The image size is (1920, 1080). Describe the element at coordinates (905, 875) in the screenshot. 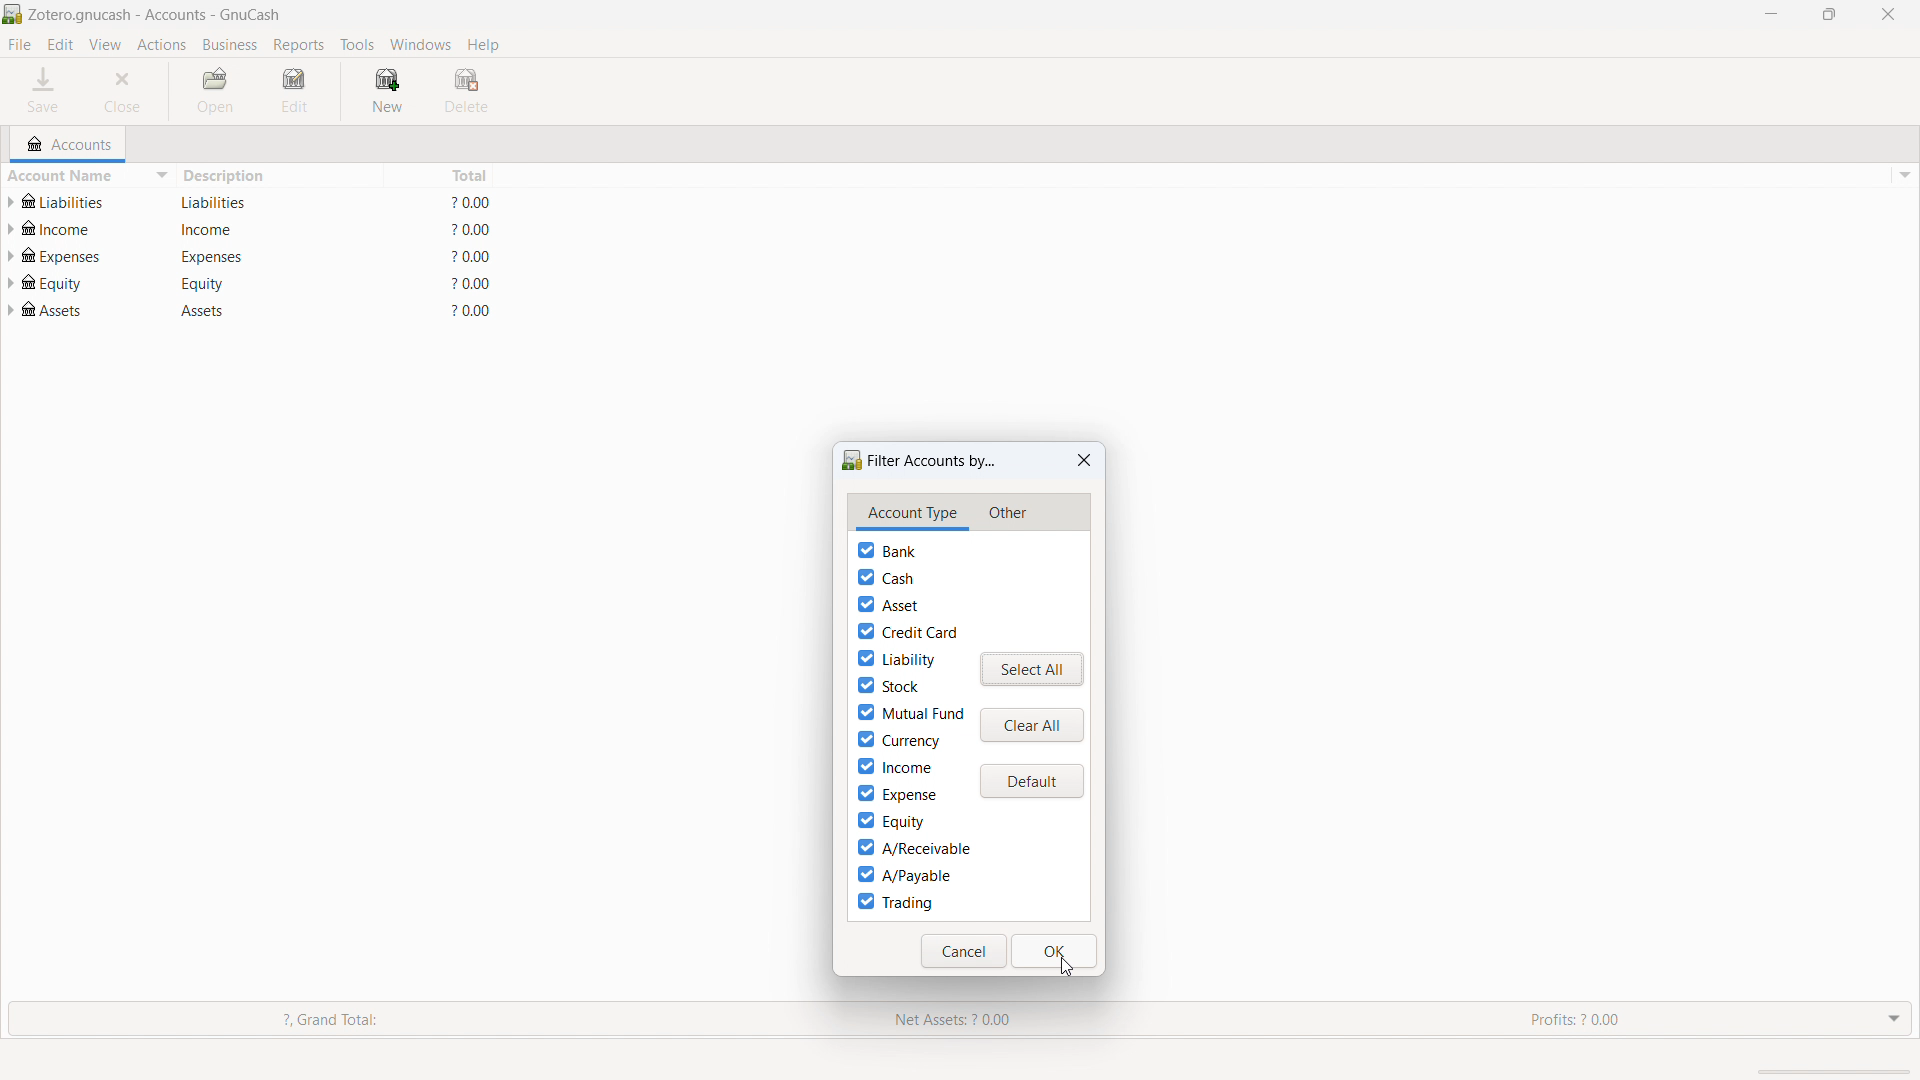

I see `A/payable` at that location.